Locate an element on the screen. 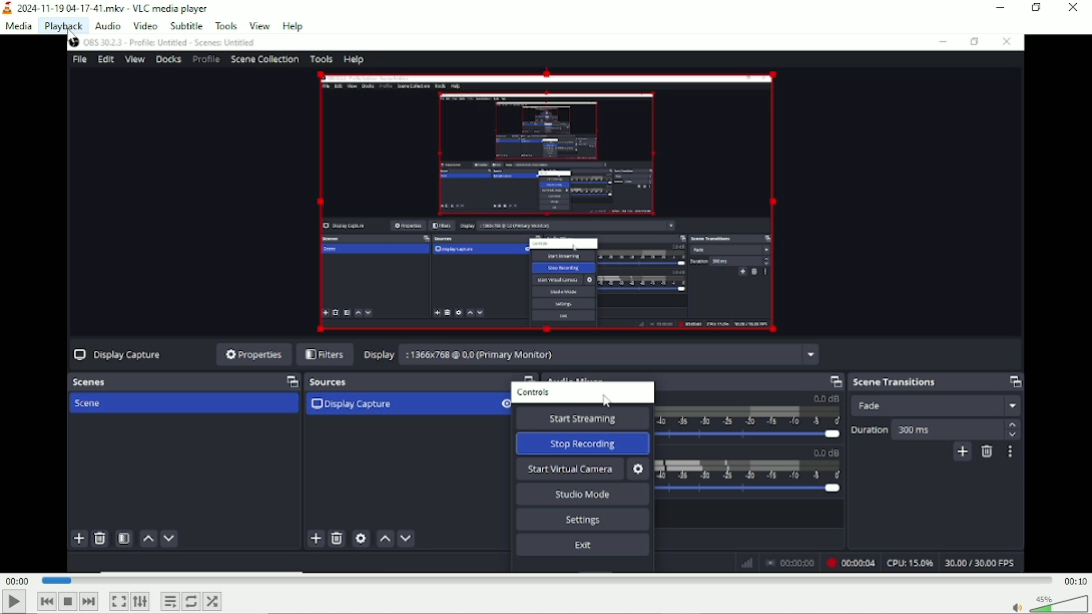  00:00 is located at coordinates (18, 581).